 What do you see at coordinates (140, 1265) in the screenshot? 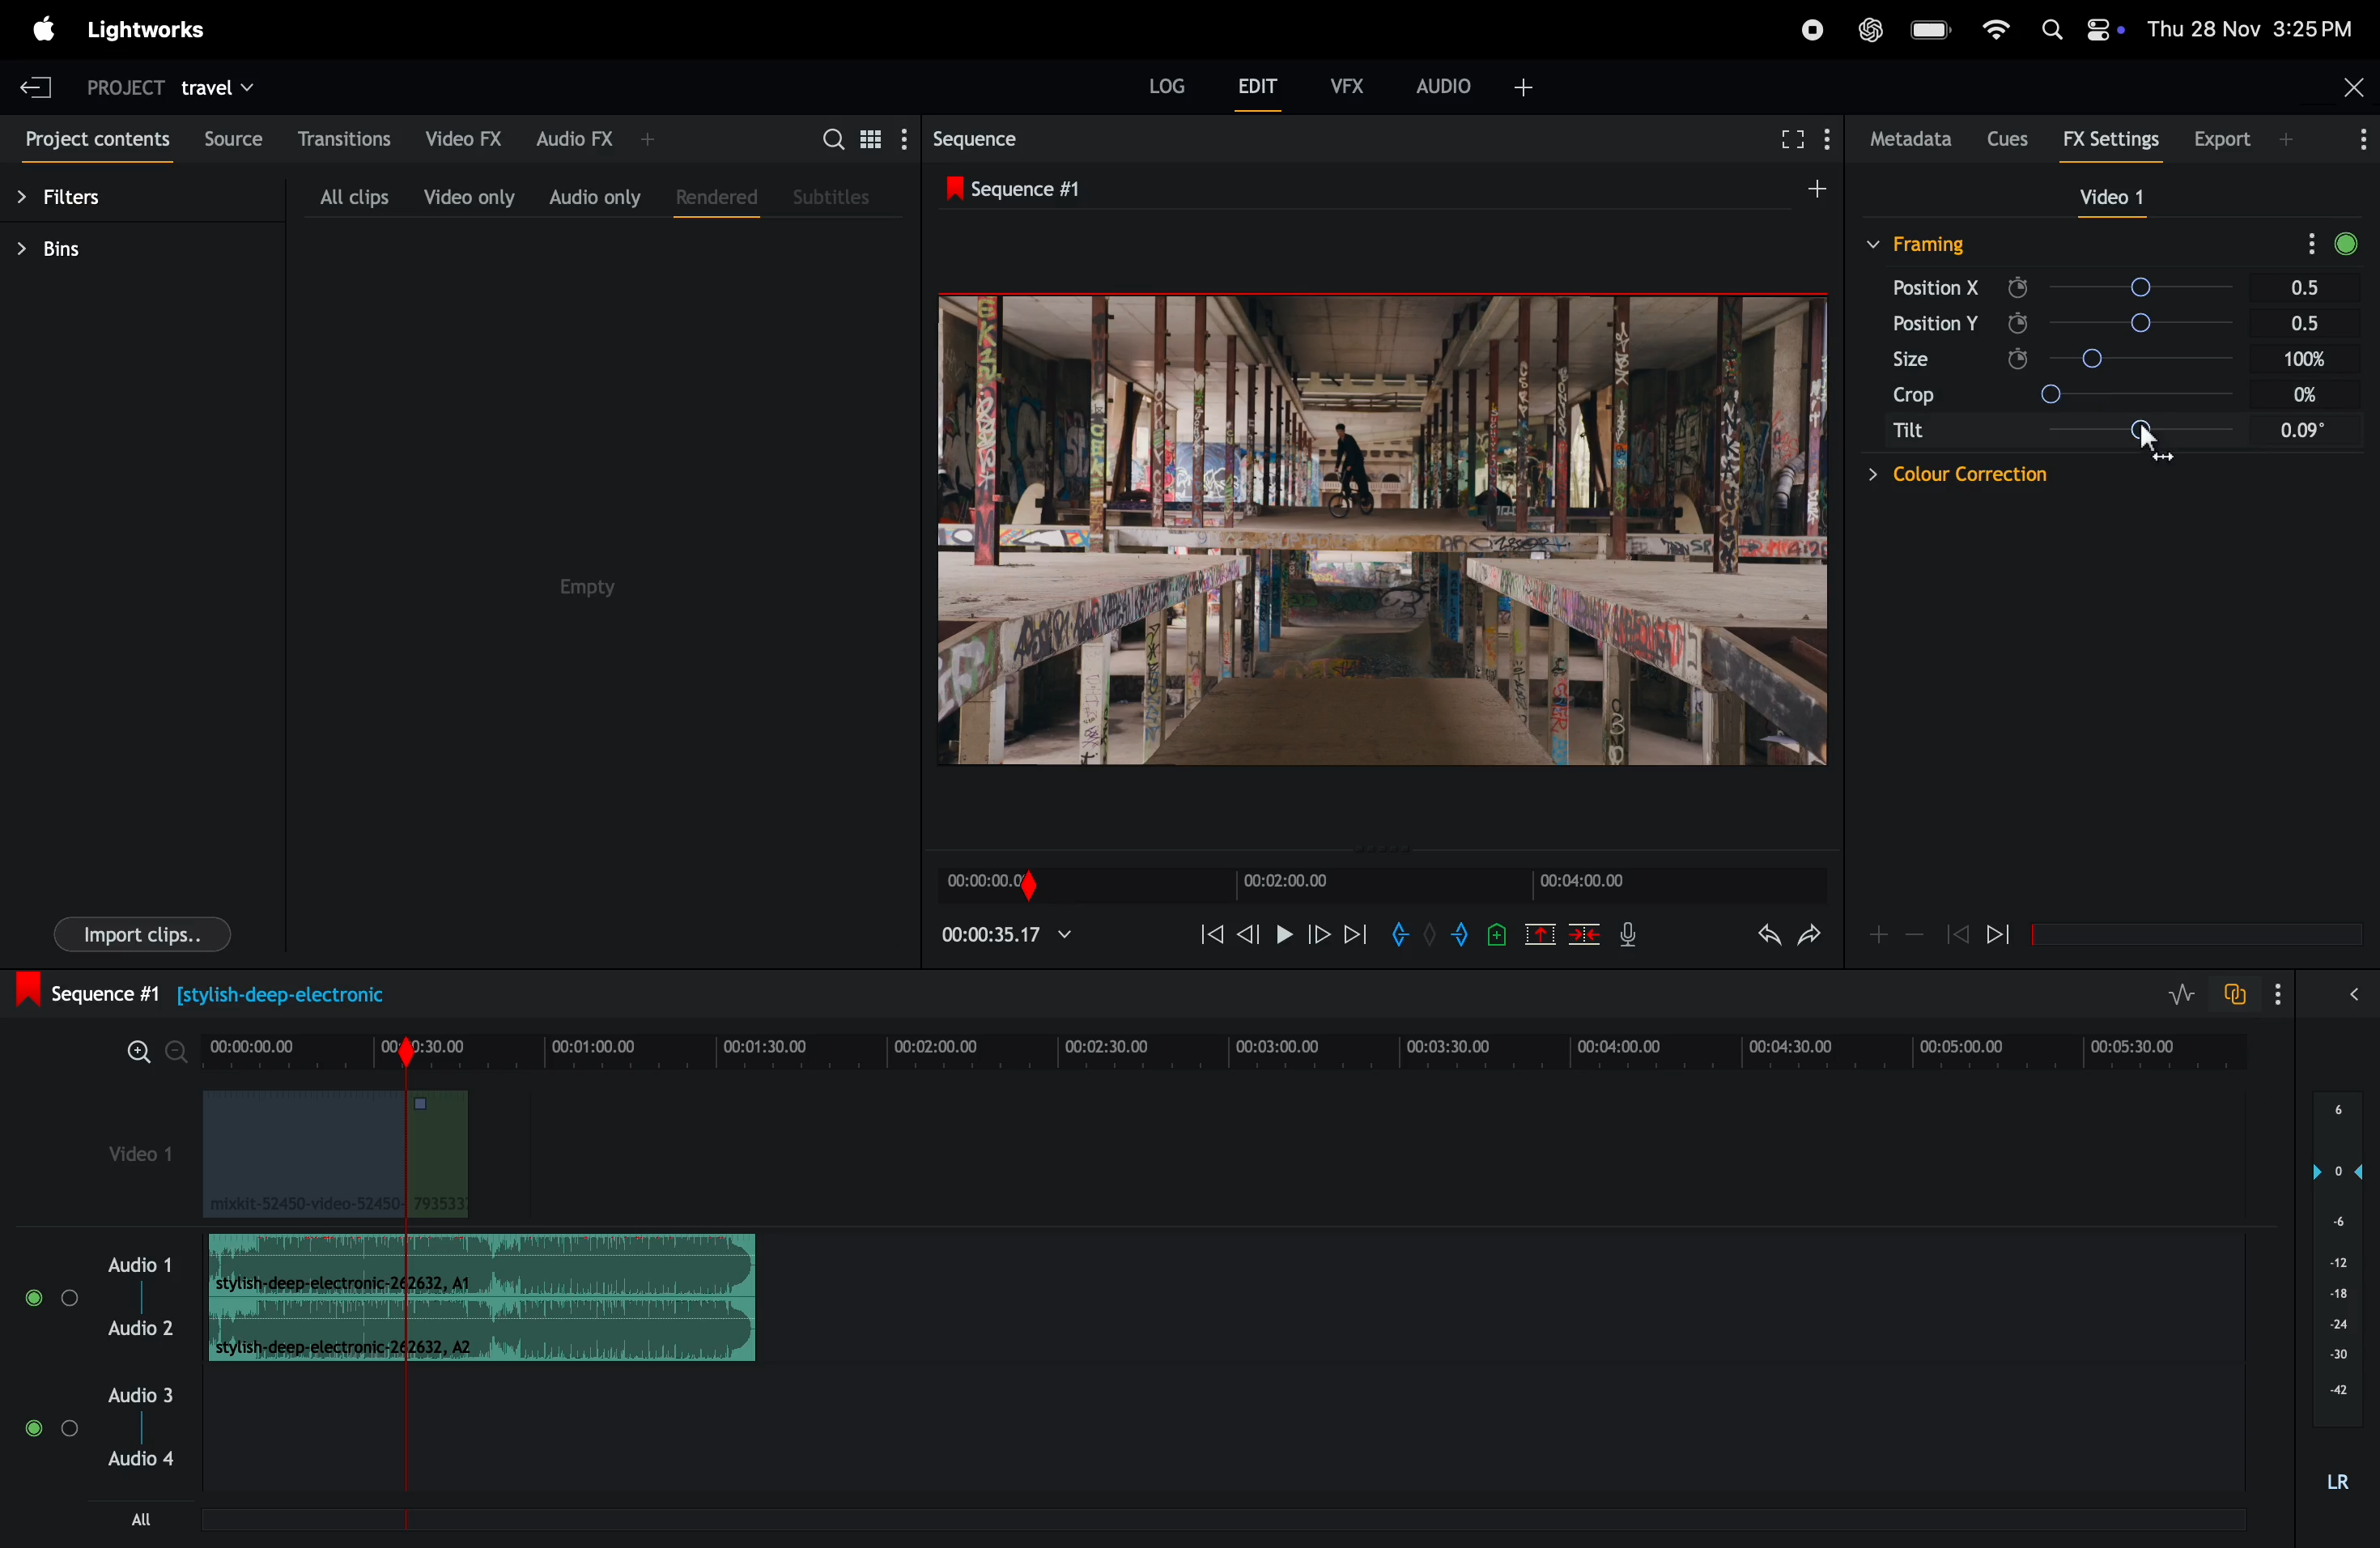
I see `audio 1` at bounding box center [140, 1265].